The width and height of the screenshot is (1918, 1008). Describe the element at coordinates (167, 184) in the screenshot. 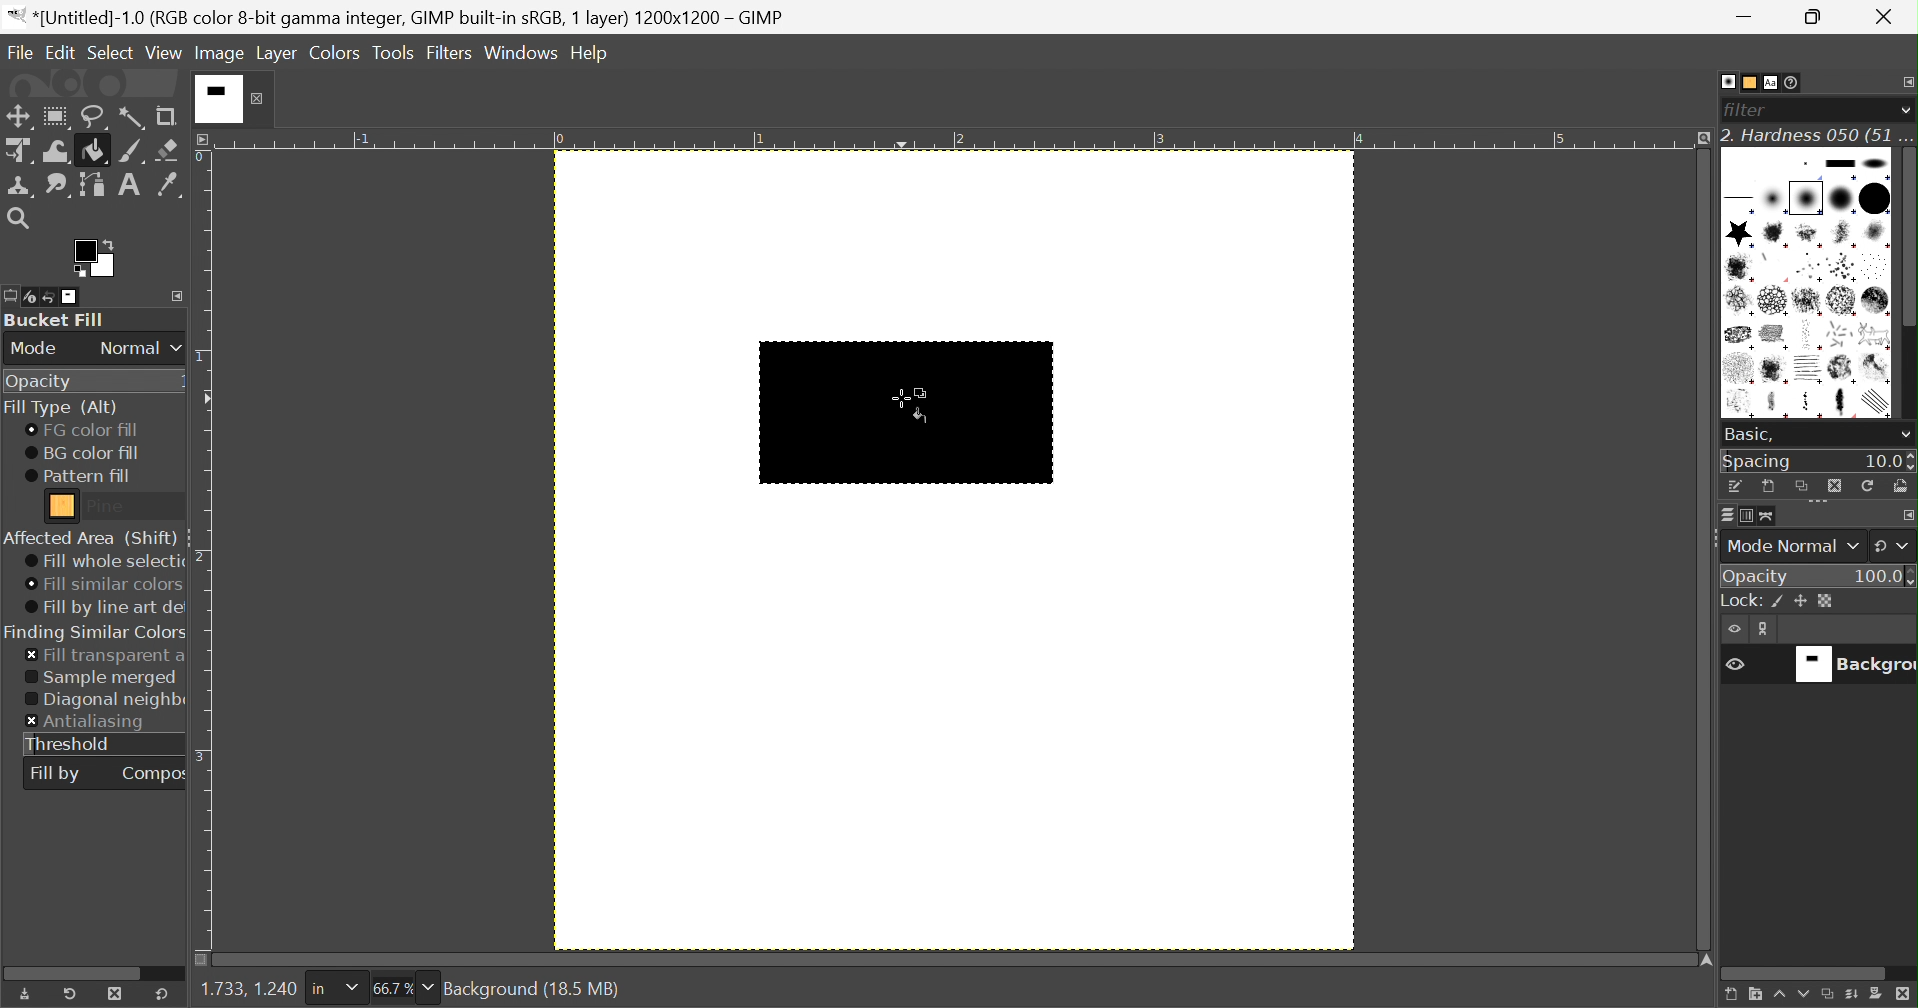

I see `Color Picker Tool` at that location.